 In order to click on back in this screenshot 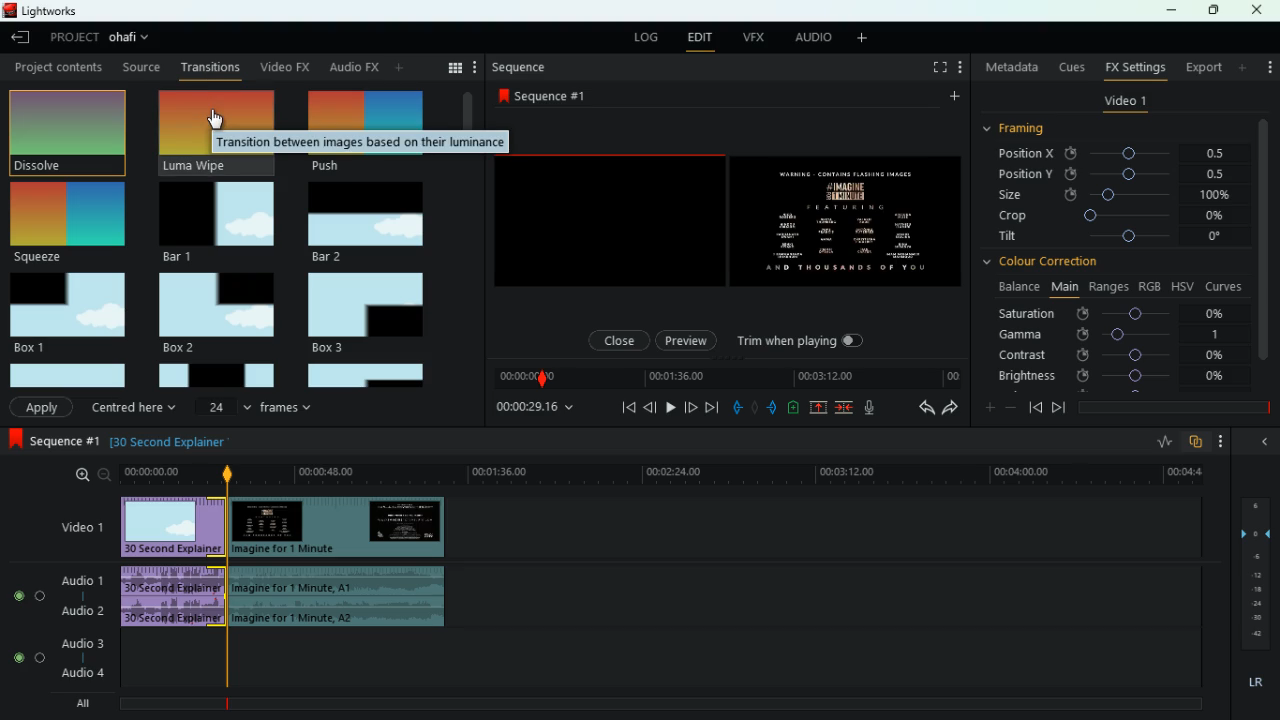, I will do `click(1262, 441)`.